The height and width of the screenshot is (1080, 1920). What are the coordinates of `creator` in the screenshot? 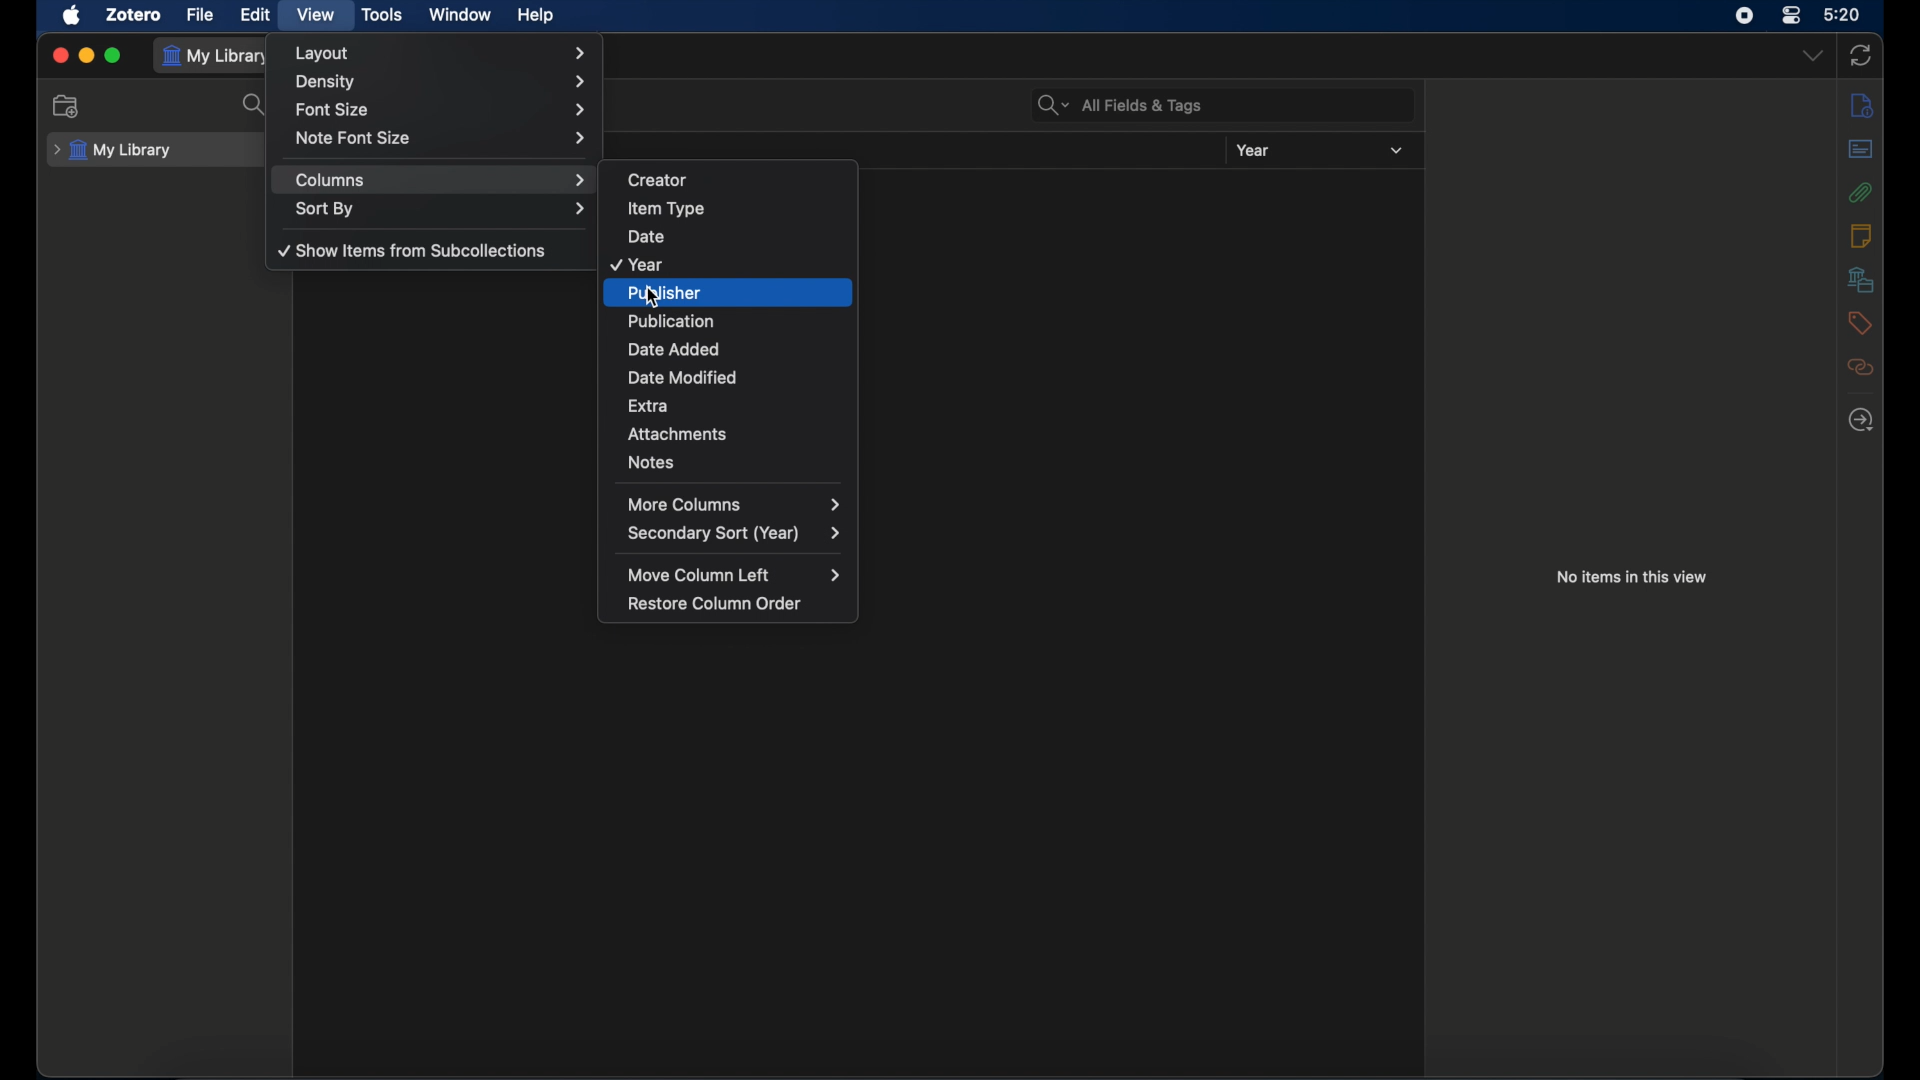 It's located at (739, 176).